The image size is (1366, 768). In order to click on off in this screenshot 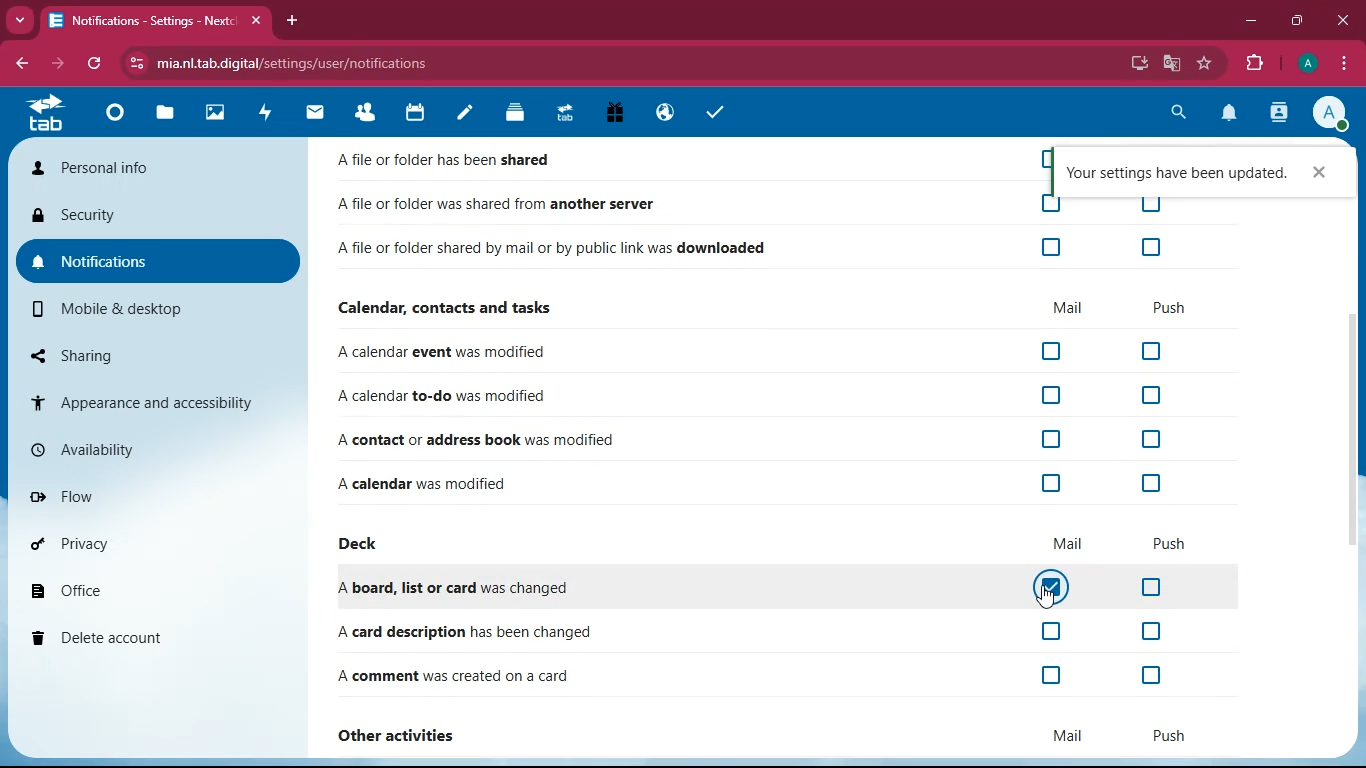, I will do `click(1052, 435)`.